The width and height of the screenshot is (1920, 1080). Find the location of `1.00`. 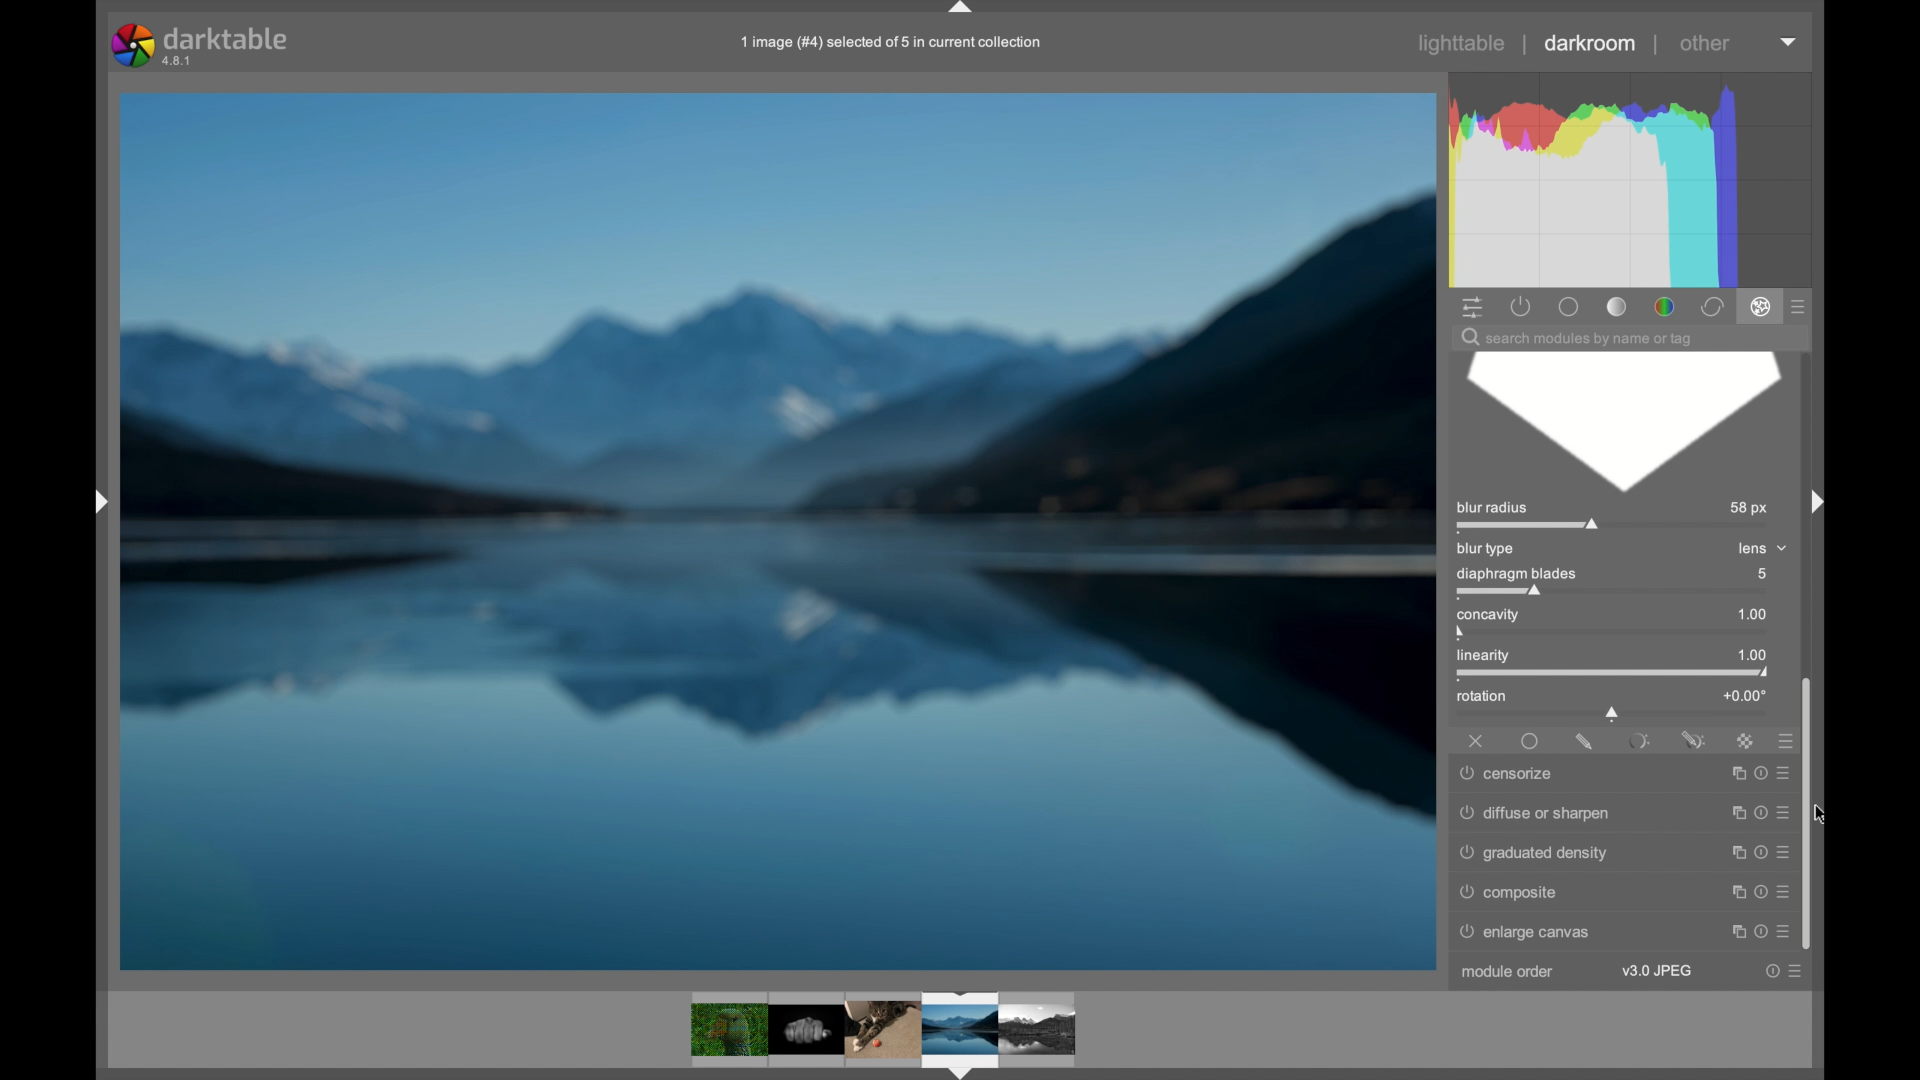

1.00 is located at coordinates (1743, 615).